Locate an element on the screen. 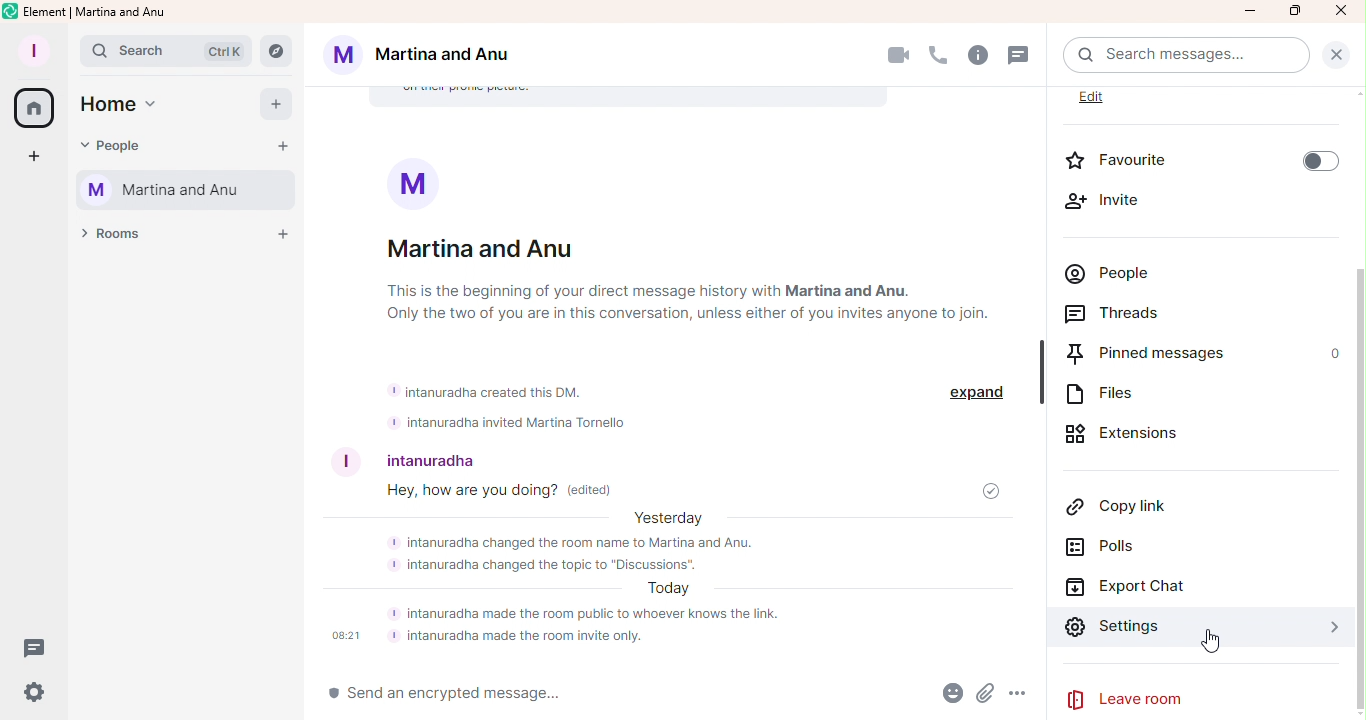 The width and height of the screenshot is (1366, 720). Call is located at coordinates (938, 53).